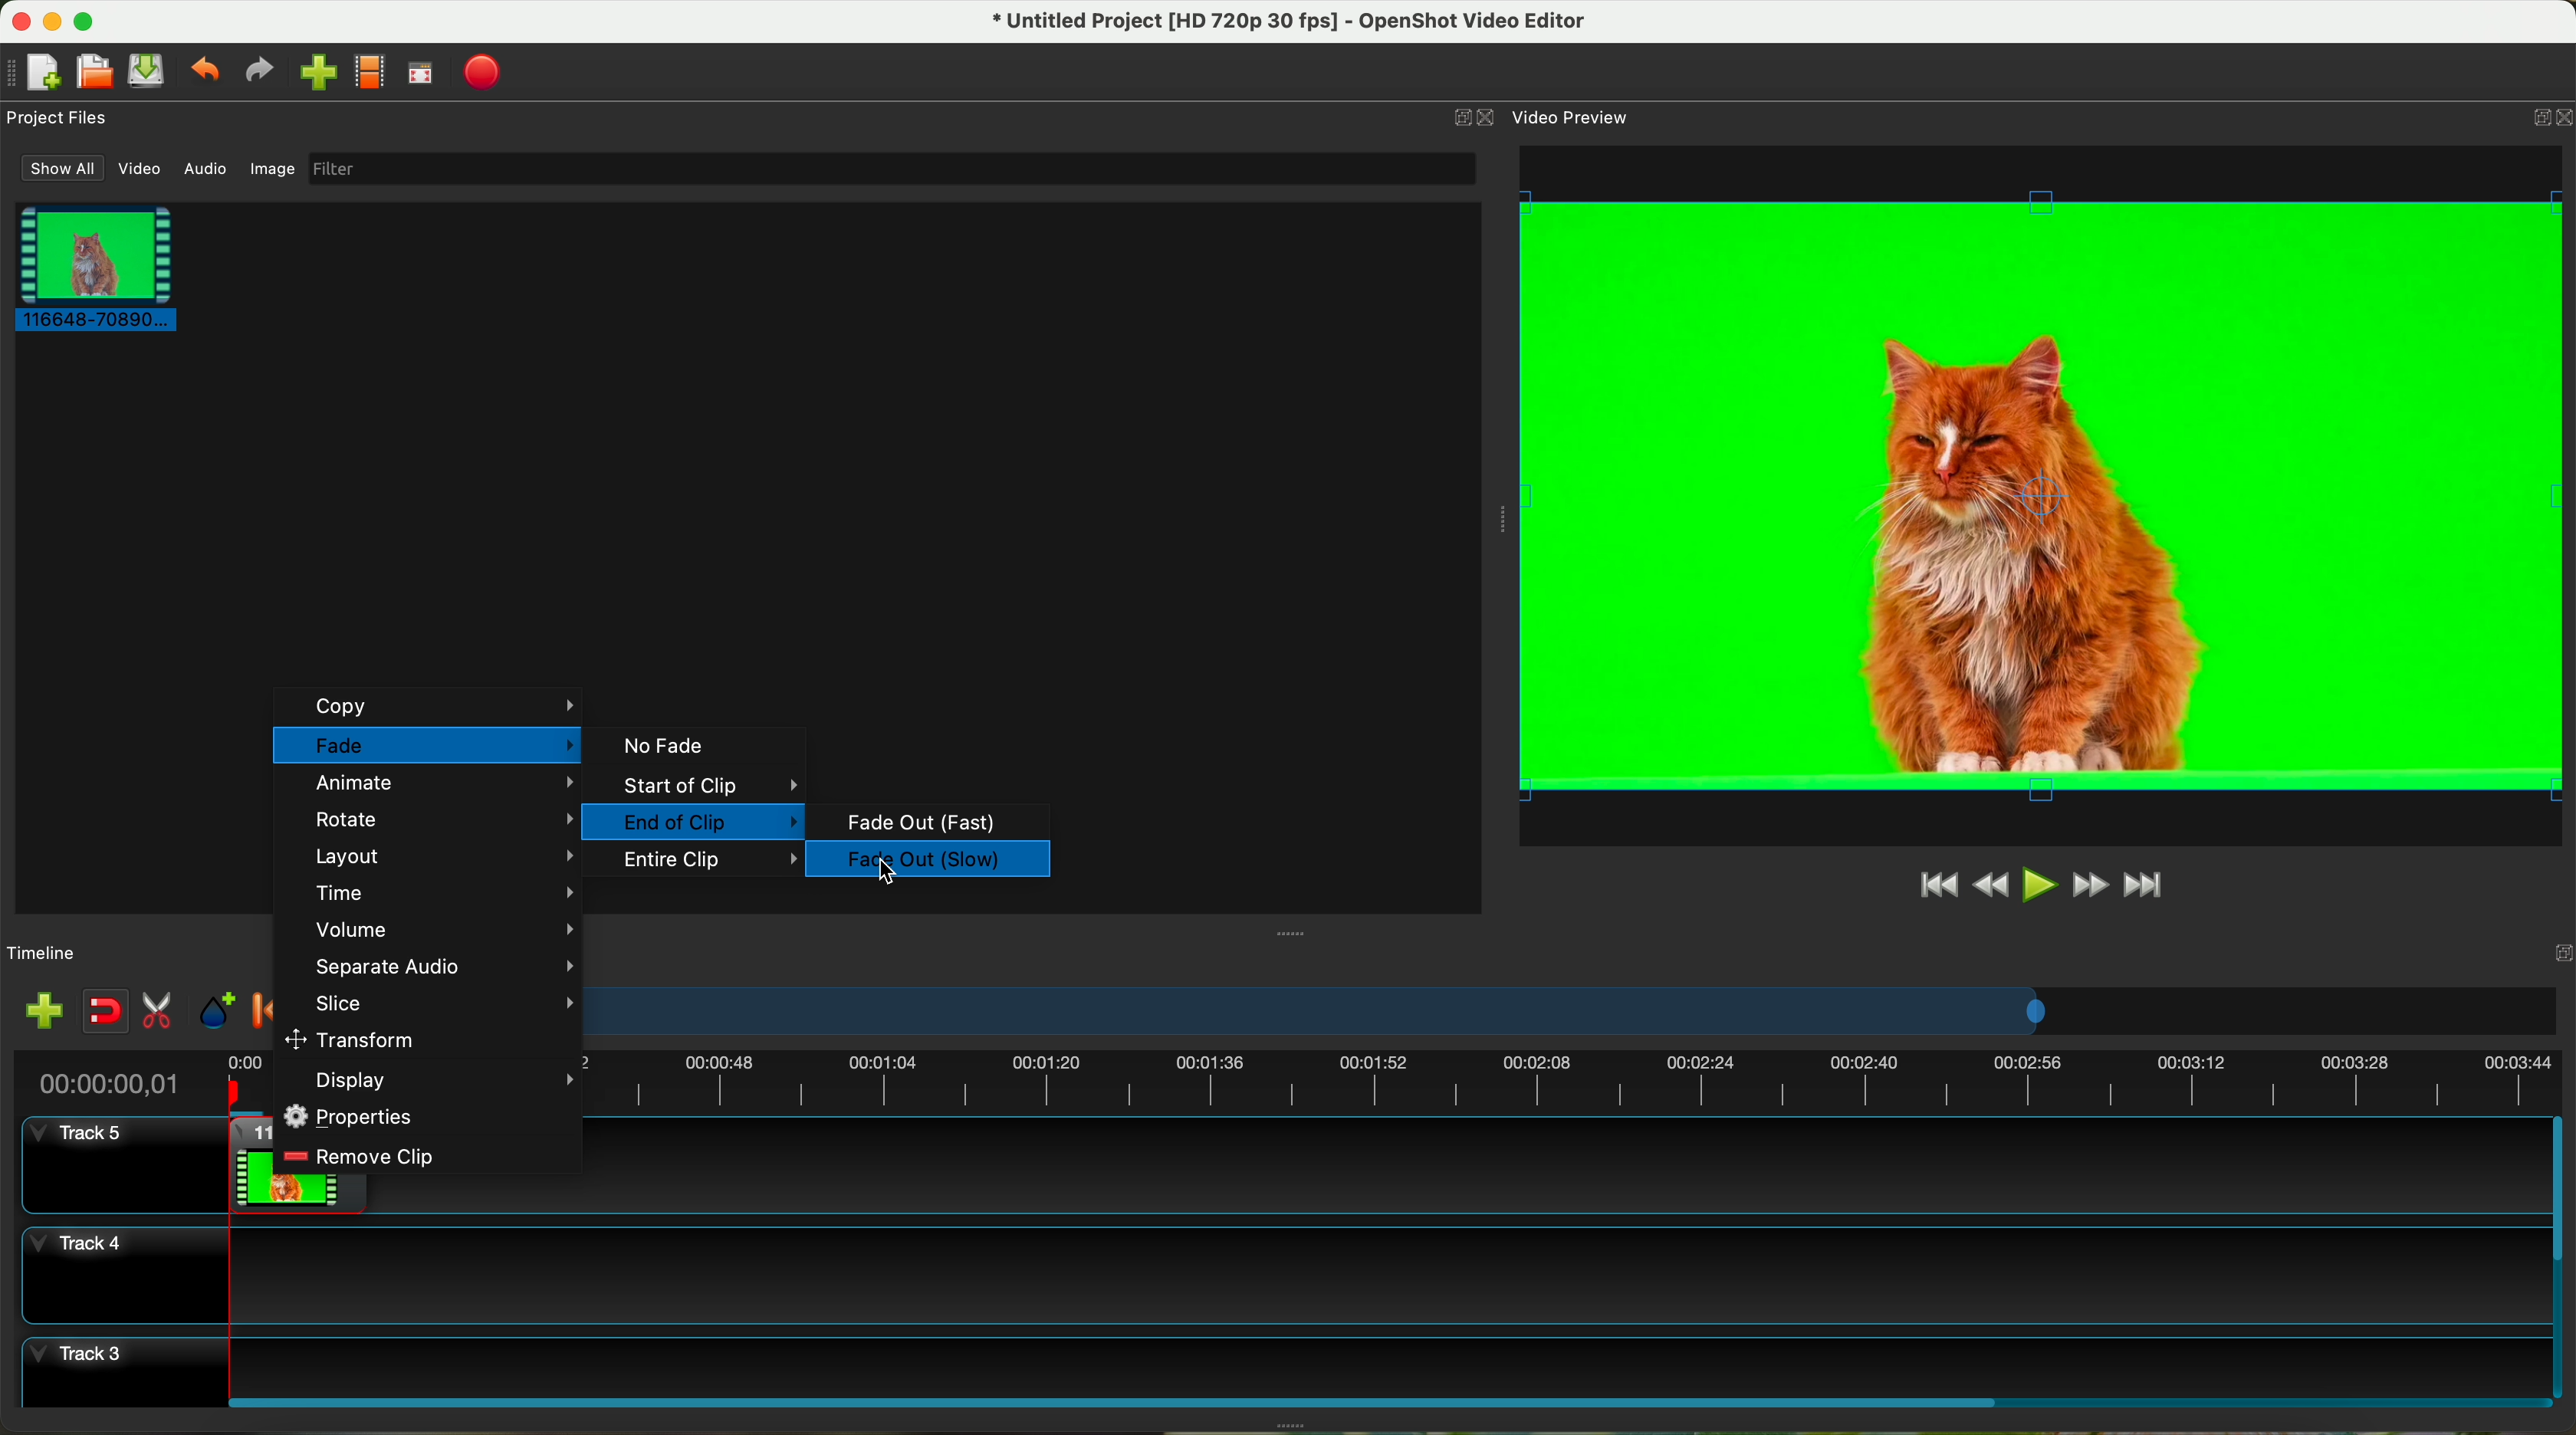 The height and width of the screenshot is (1435, 2576). Describe the element at coordinates (440, 855) in the screenshot. I see `layout` at that location.